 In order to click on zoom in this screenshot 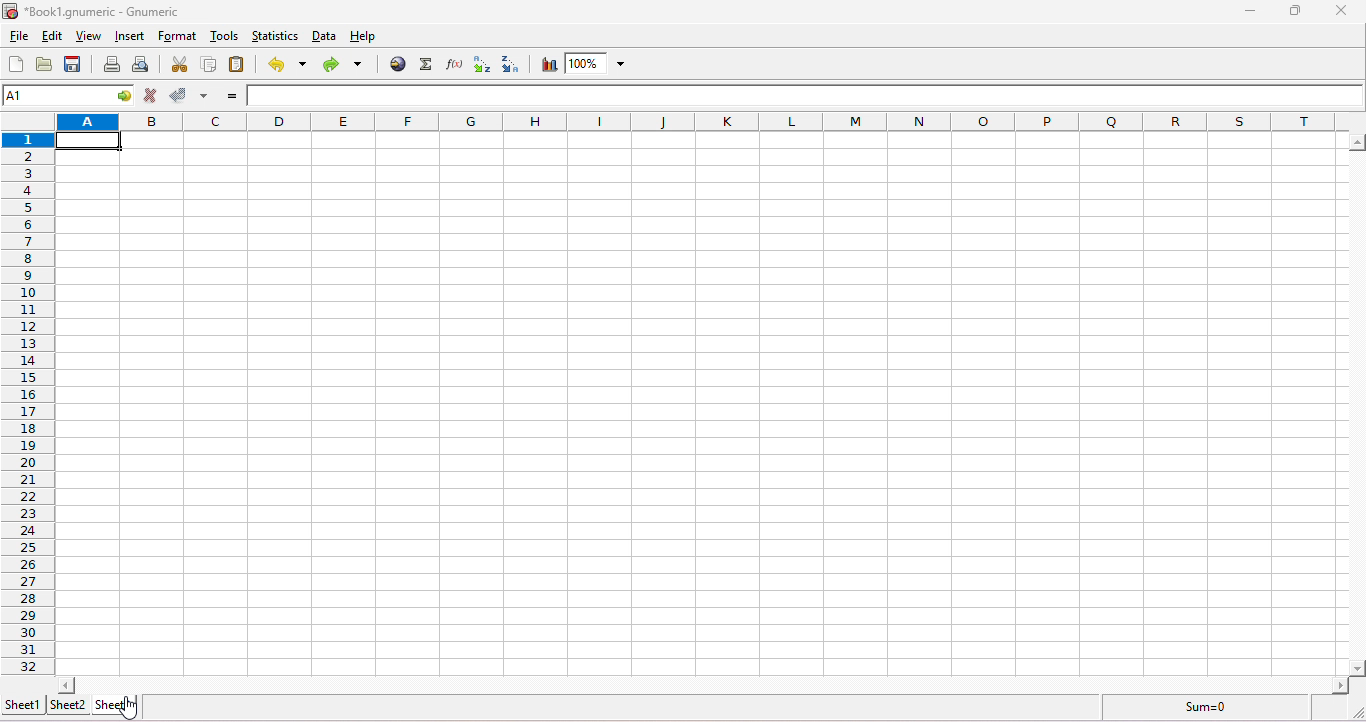, I will do `click(602, 64)`.